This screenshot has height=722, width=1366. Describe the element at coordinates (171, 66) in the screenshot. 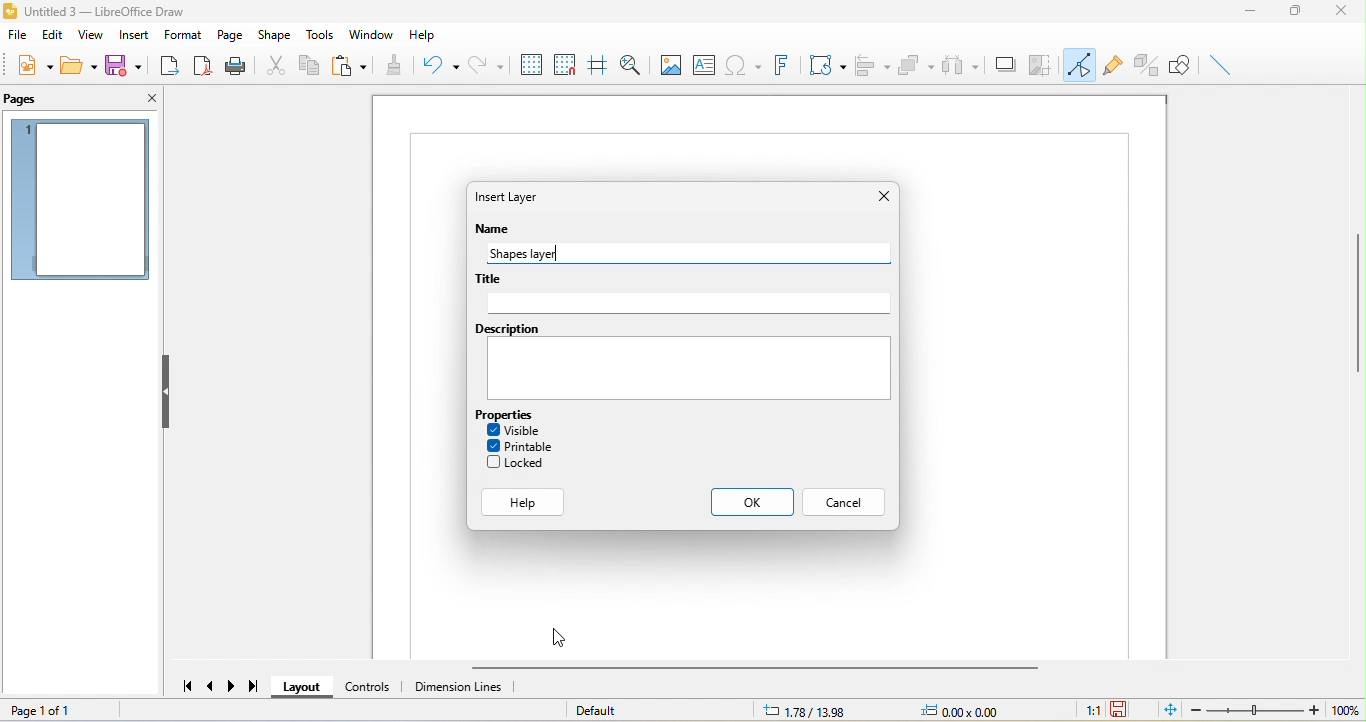

I see `export` at that location.